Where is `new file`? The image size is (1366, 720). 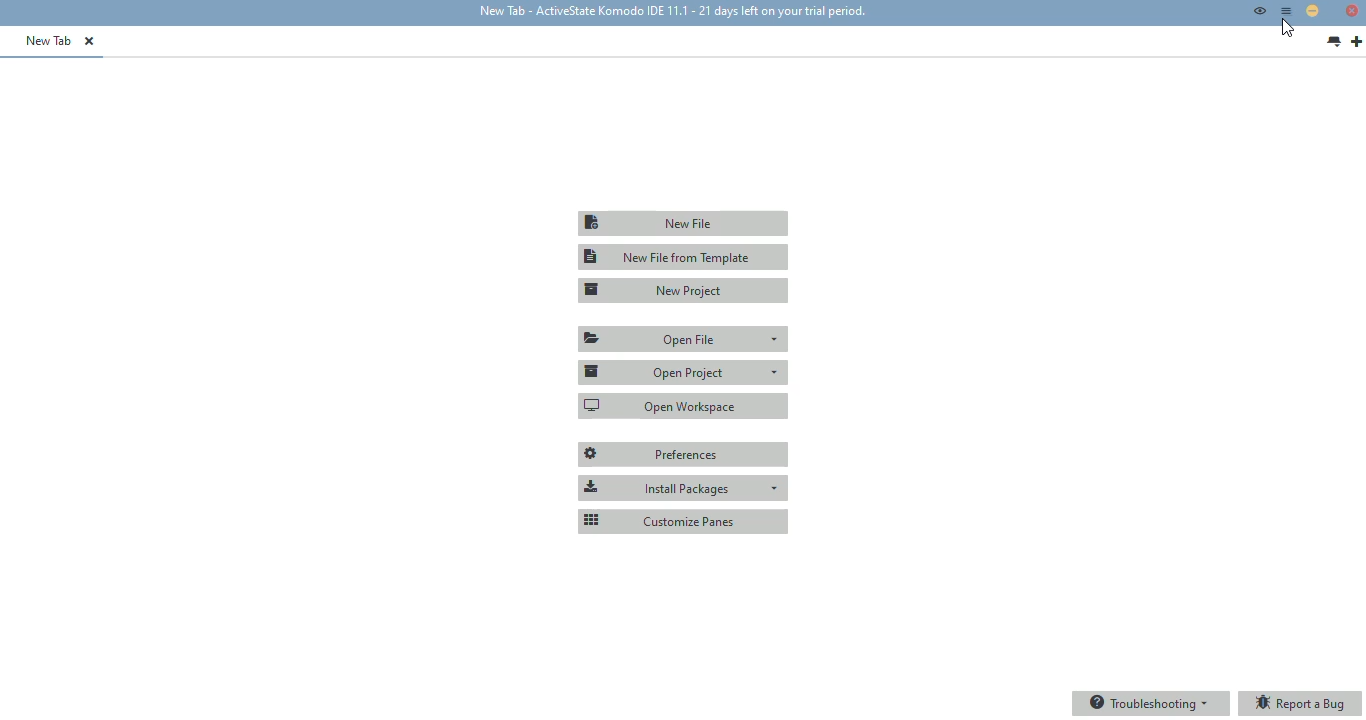
new file is located at coordinates (682, 223).